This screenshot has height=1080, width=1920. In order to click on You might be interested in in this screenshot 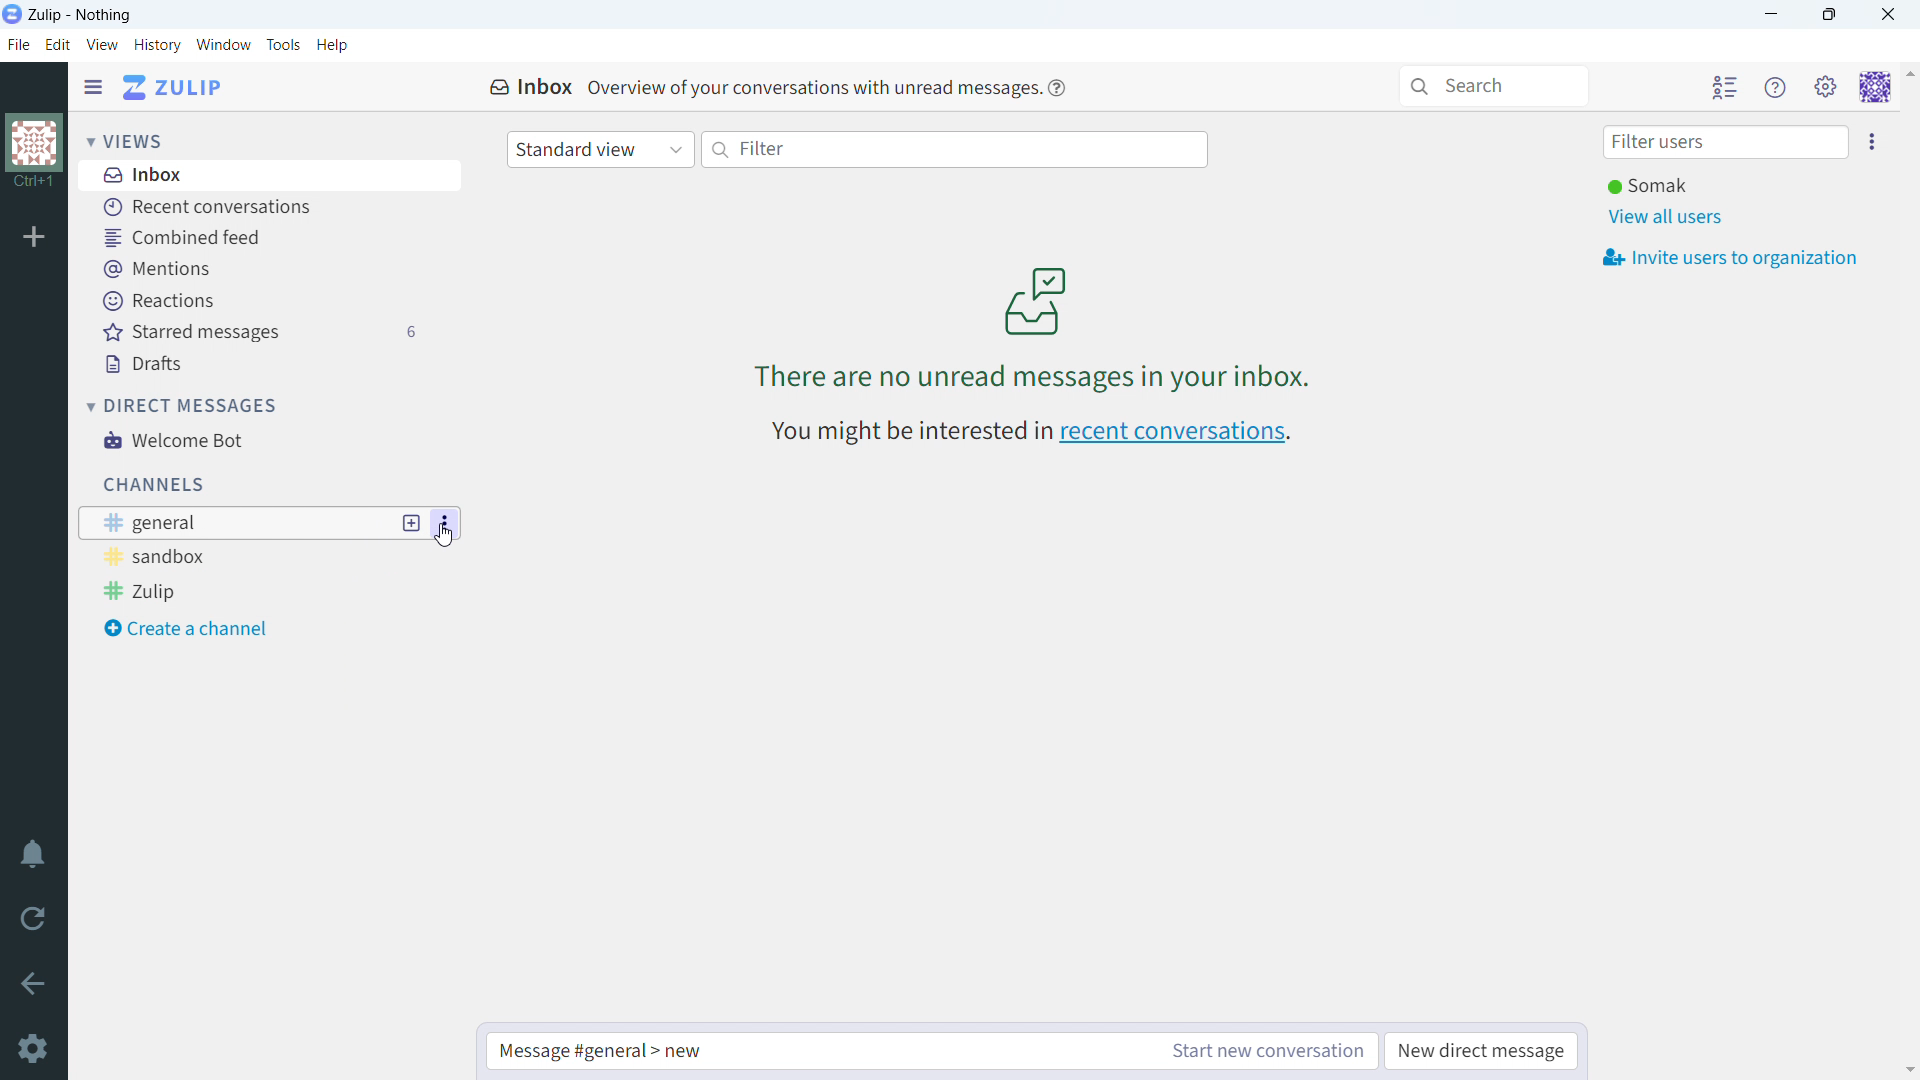, I will do `click(908, 433)`.